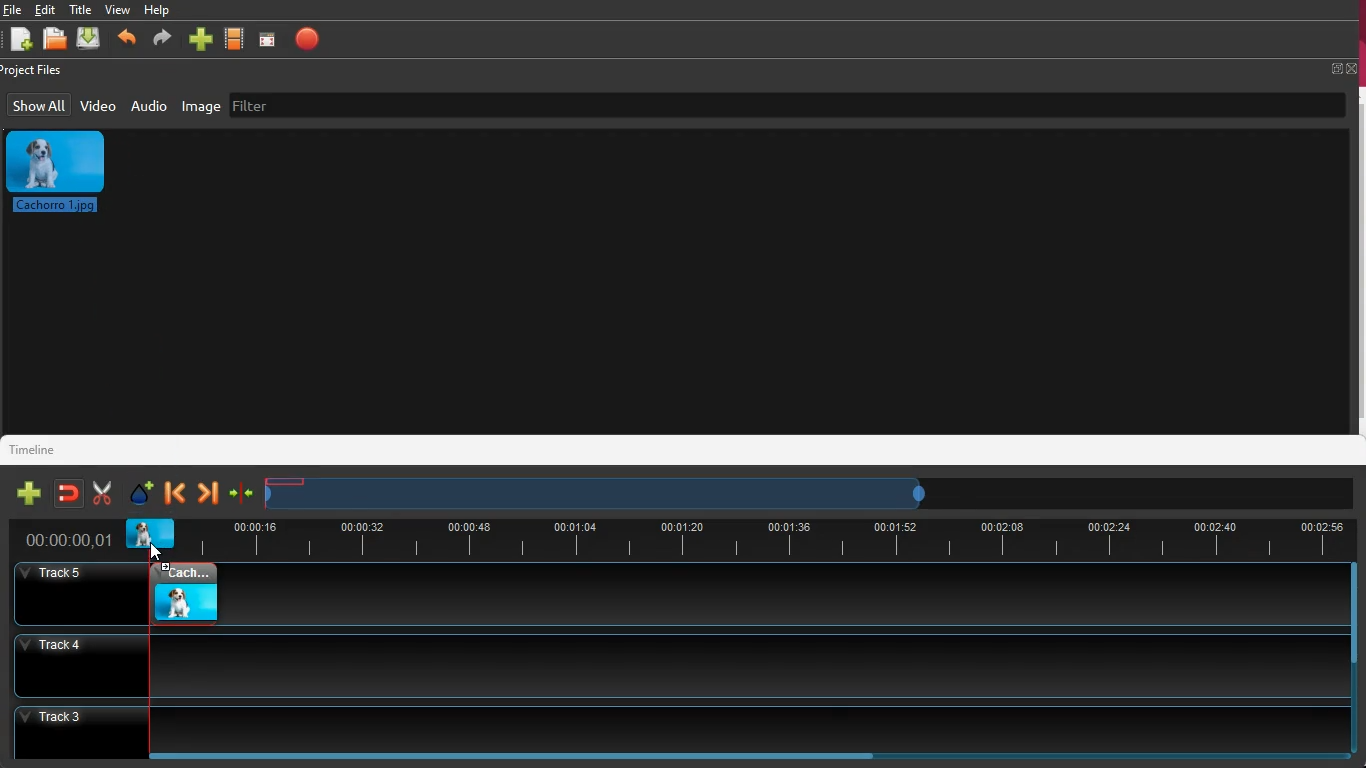 This screenshot has height=768, width=1366. What do you see at coordinates (174, 493) in the screenshot?
I see `backward` at bounding box center [174, 493].